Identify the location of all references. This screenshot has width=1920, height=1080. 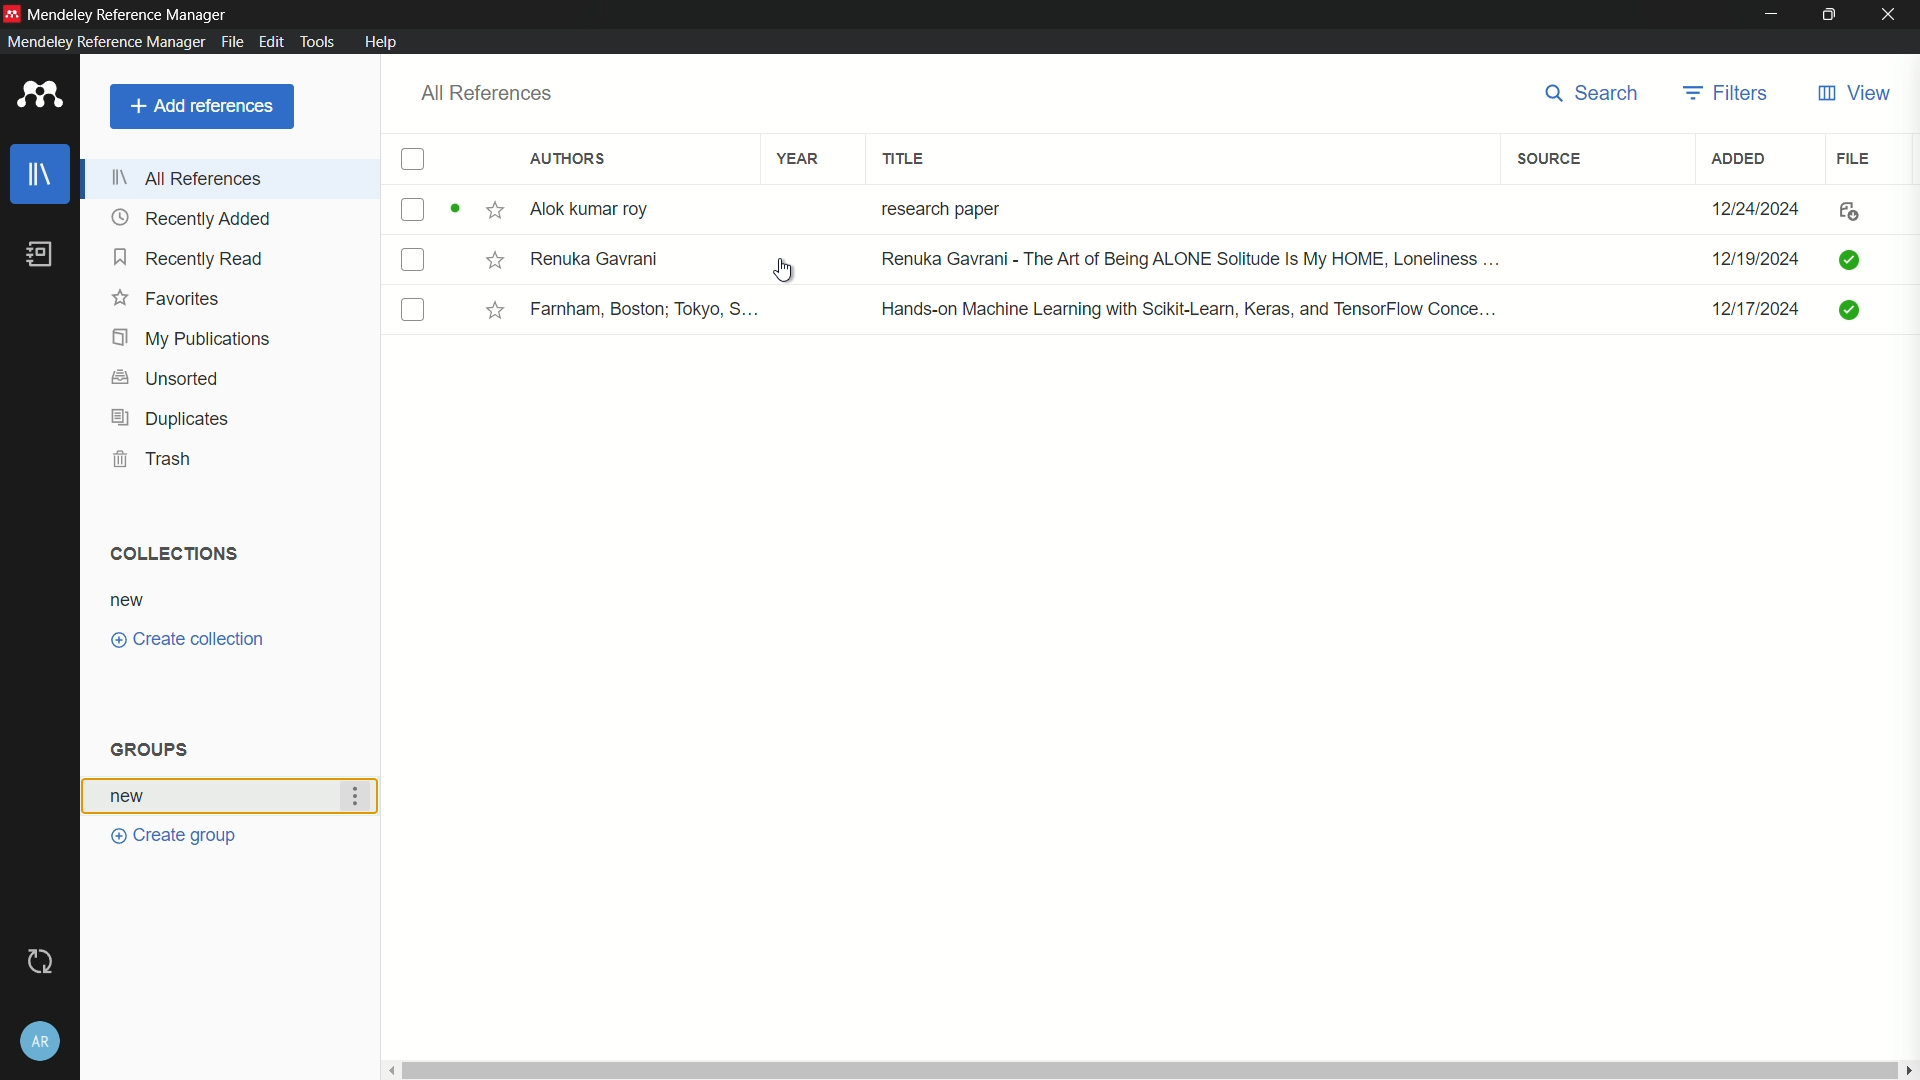
(193, 177).